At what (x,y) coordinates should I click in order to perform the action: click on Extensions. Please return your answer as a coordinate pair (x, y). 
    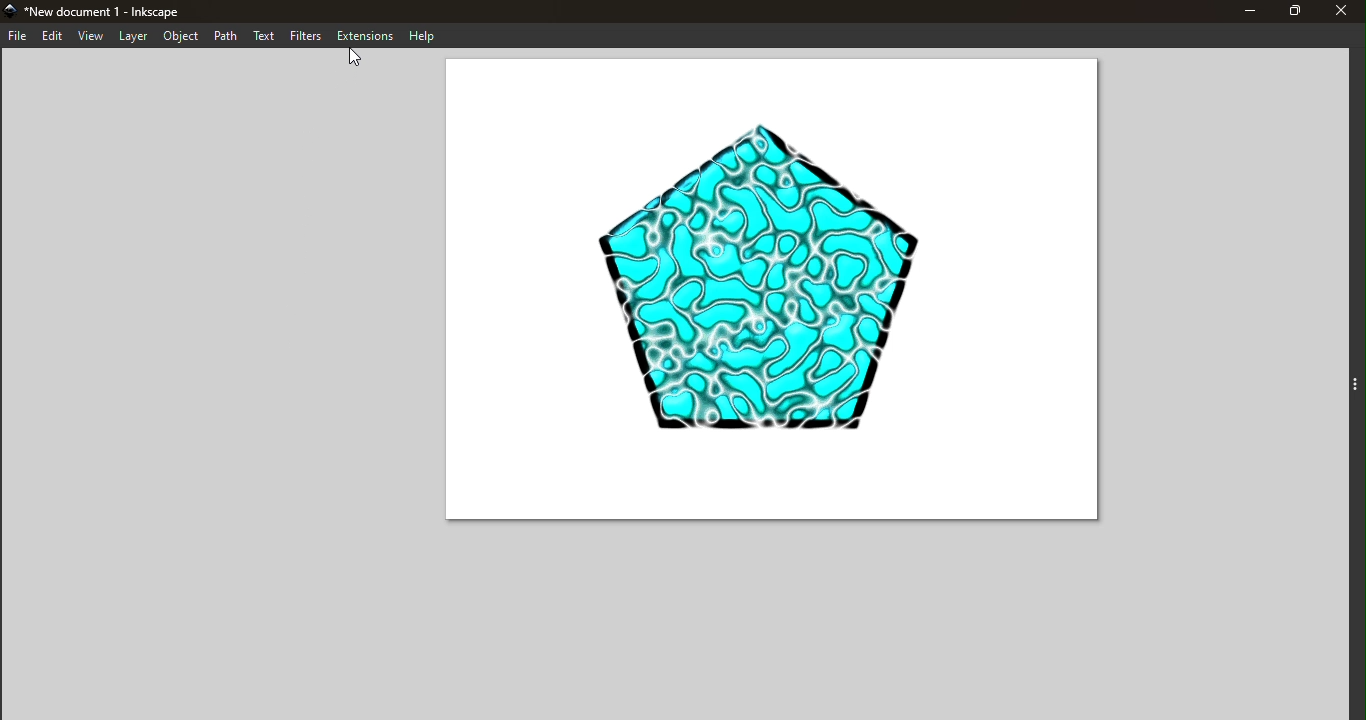
    Looking at the image, I should click on (365, 35).